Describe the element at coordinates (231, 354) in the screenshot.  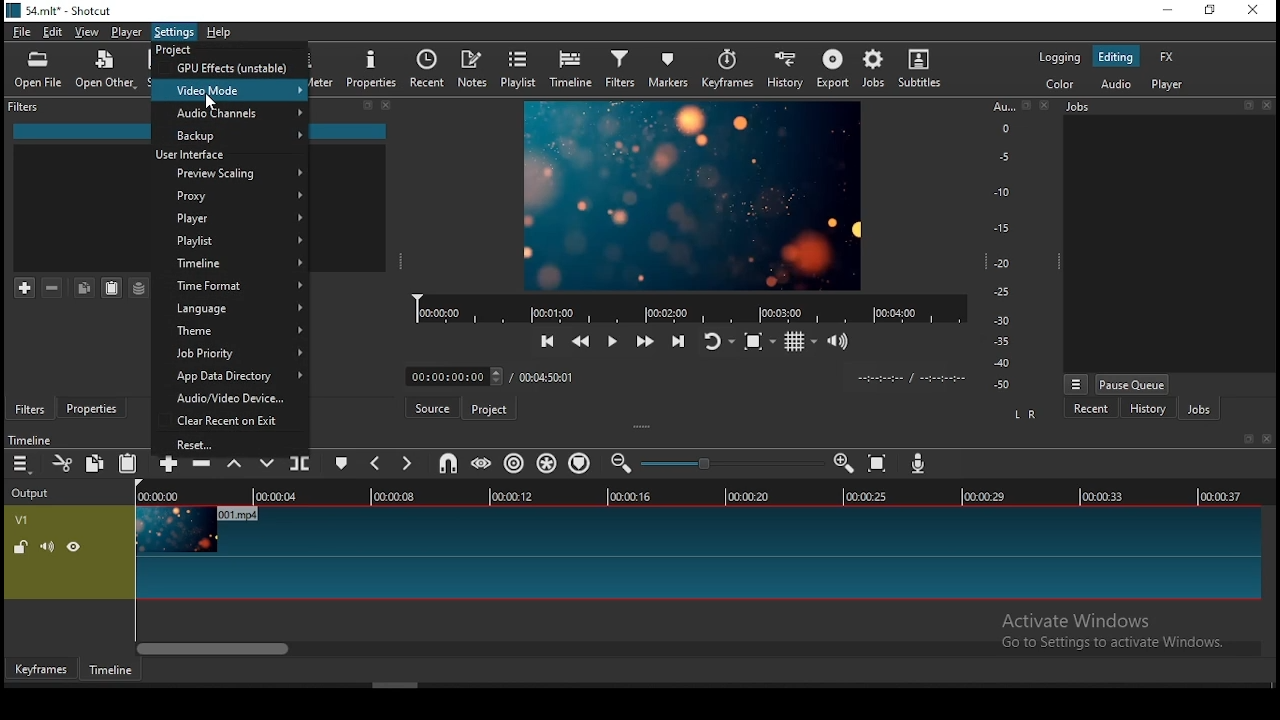
I see `job priority` at that location.